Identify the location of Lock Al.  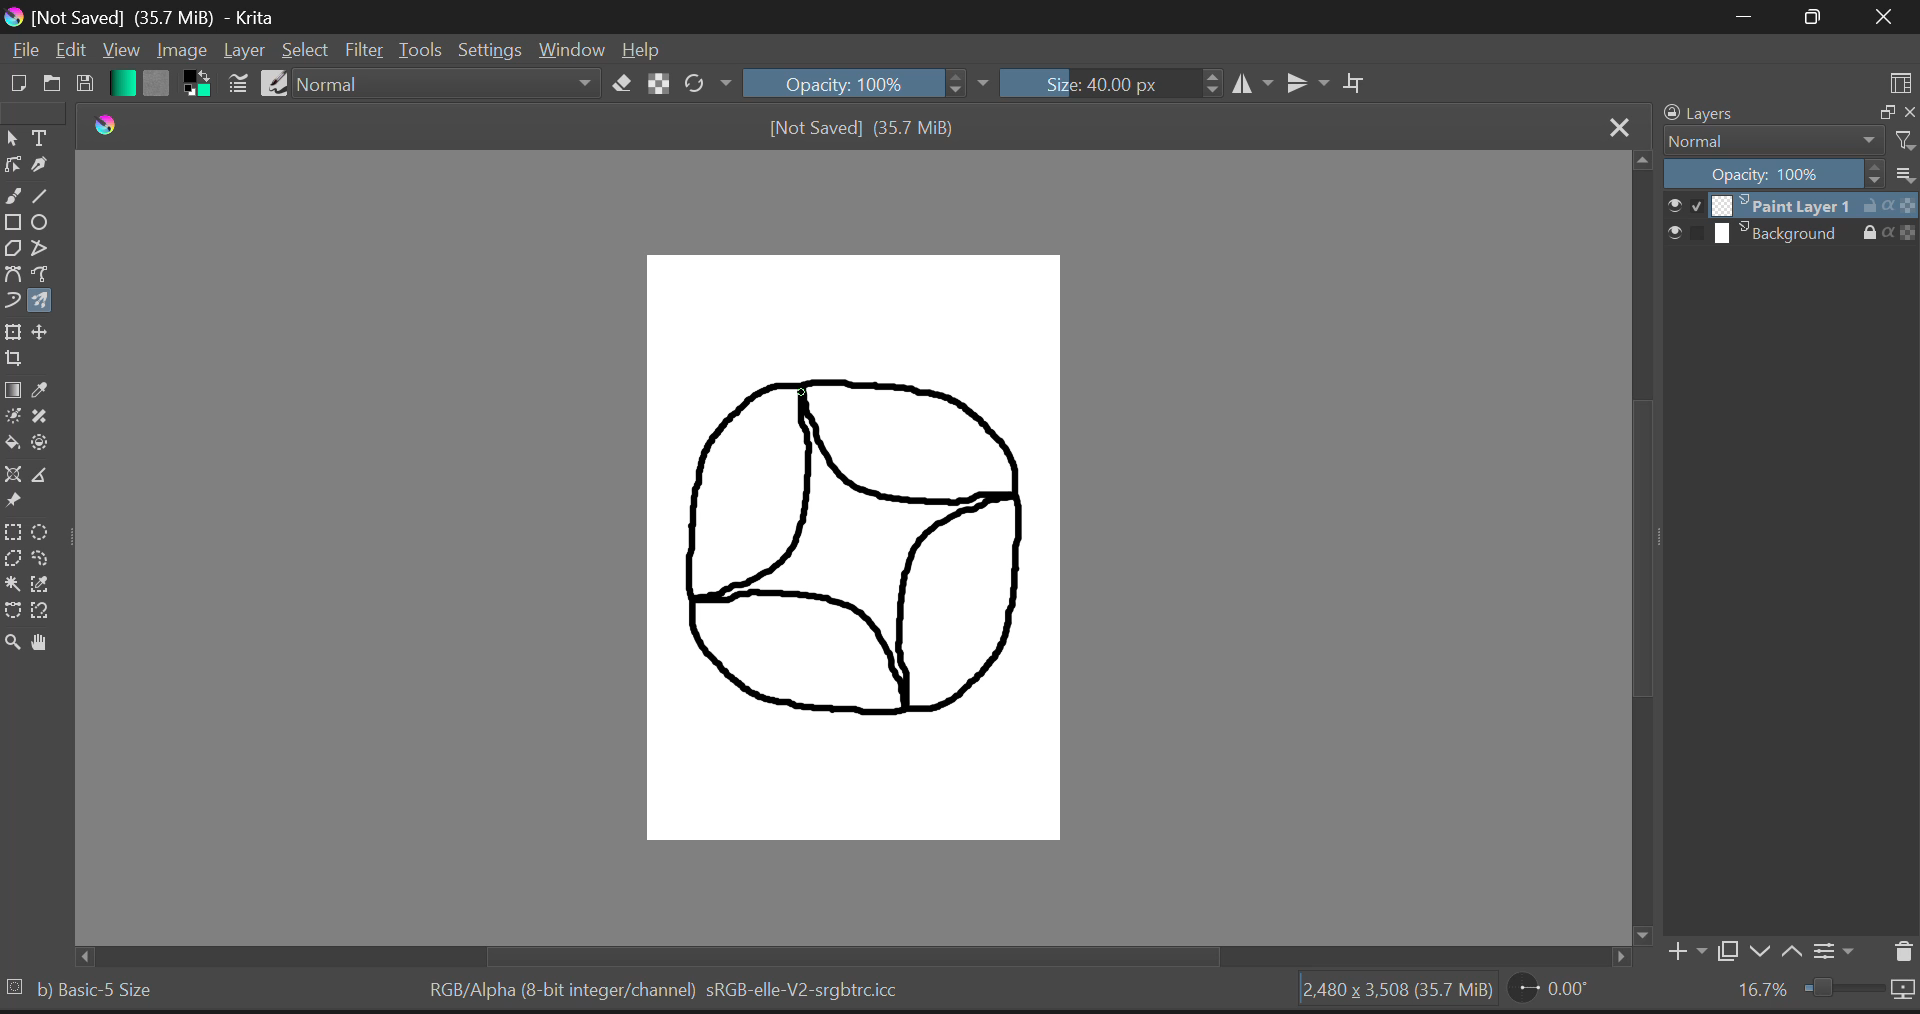
(656, 84).